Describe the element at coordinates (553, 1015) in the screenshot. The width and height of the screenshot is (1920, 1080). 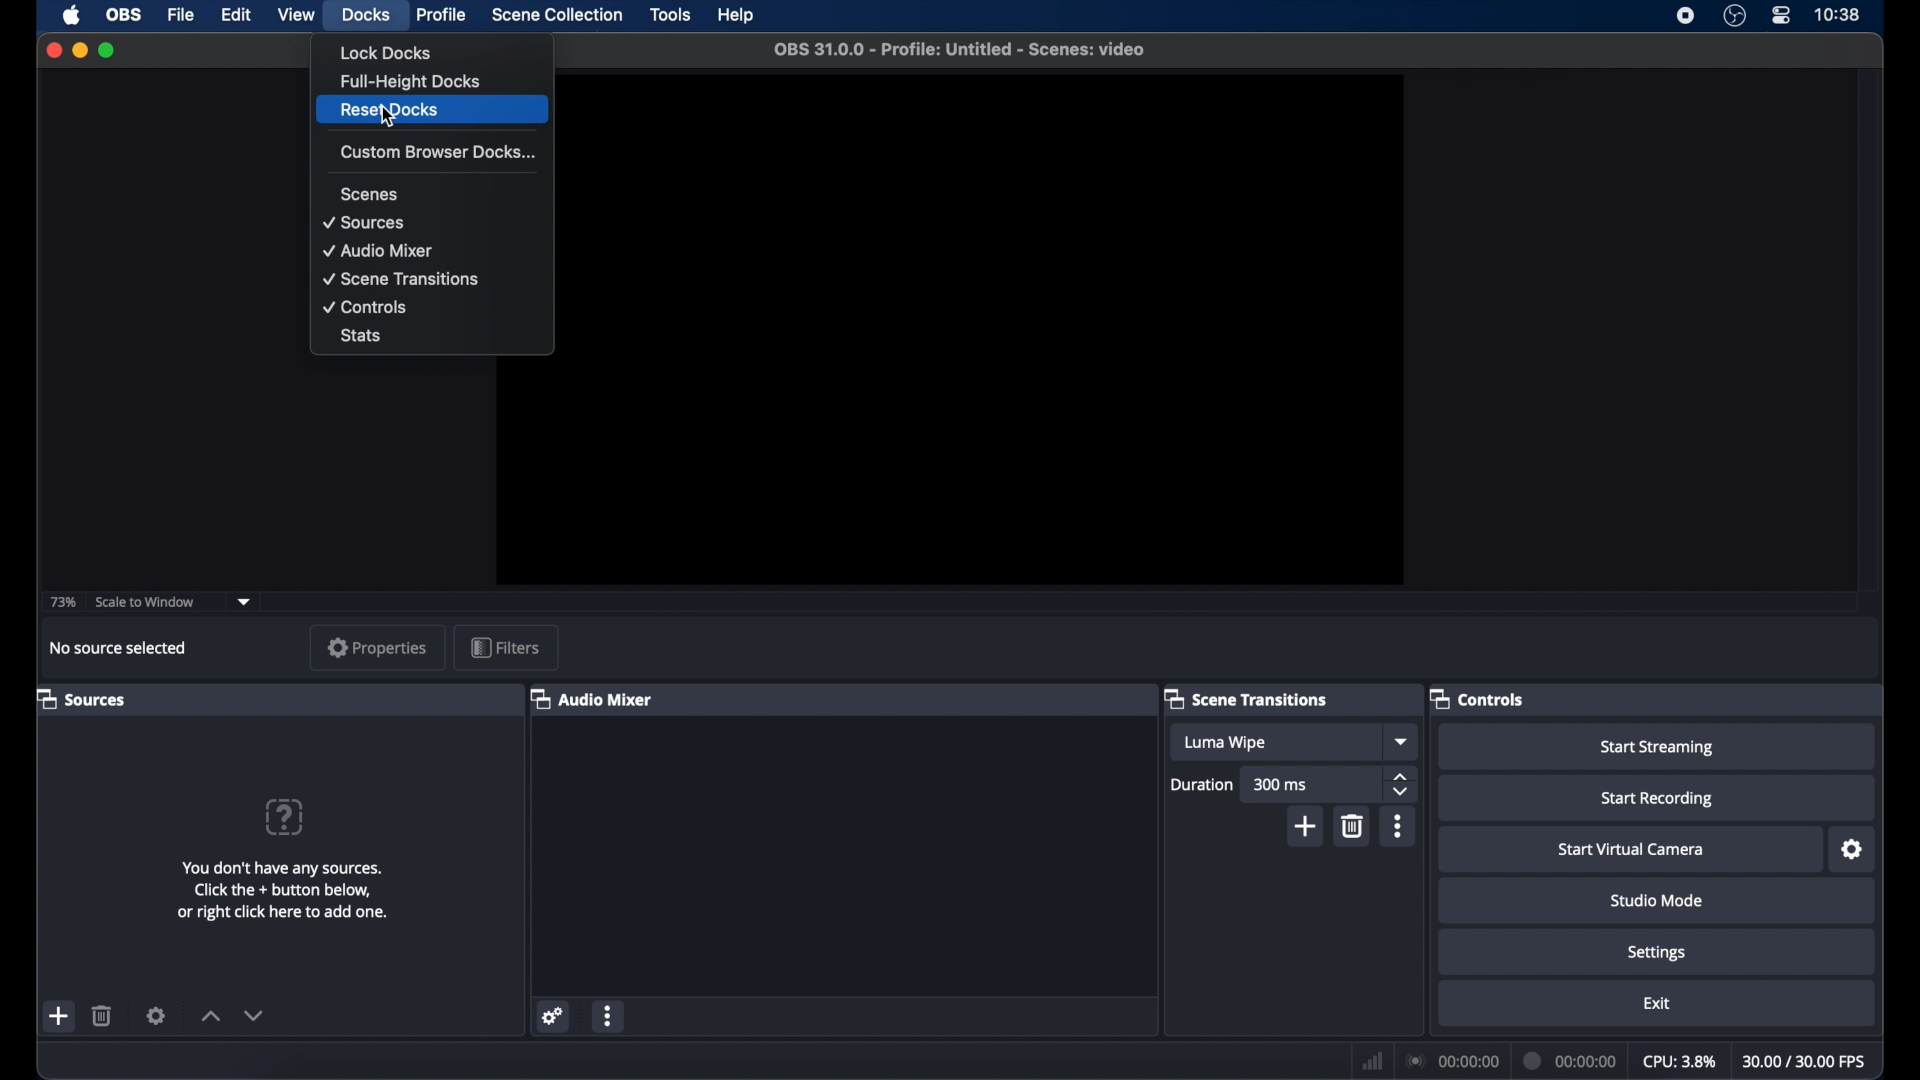
I see `network` at that location.